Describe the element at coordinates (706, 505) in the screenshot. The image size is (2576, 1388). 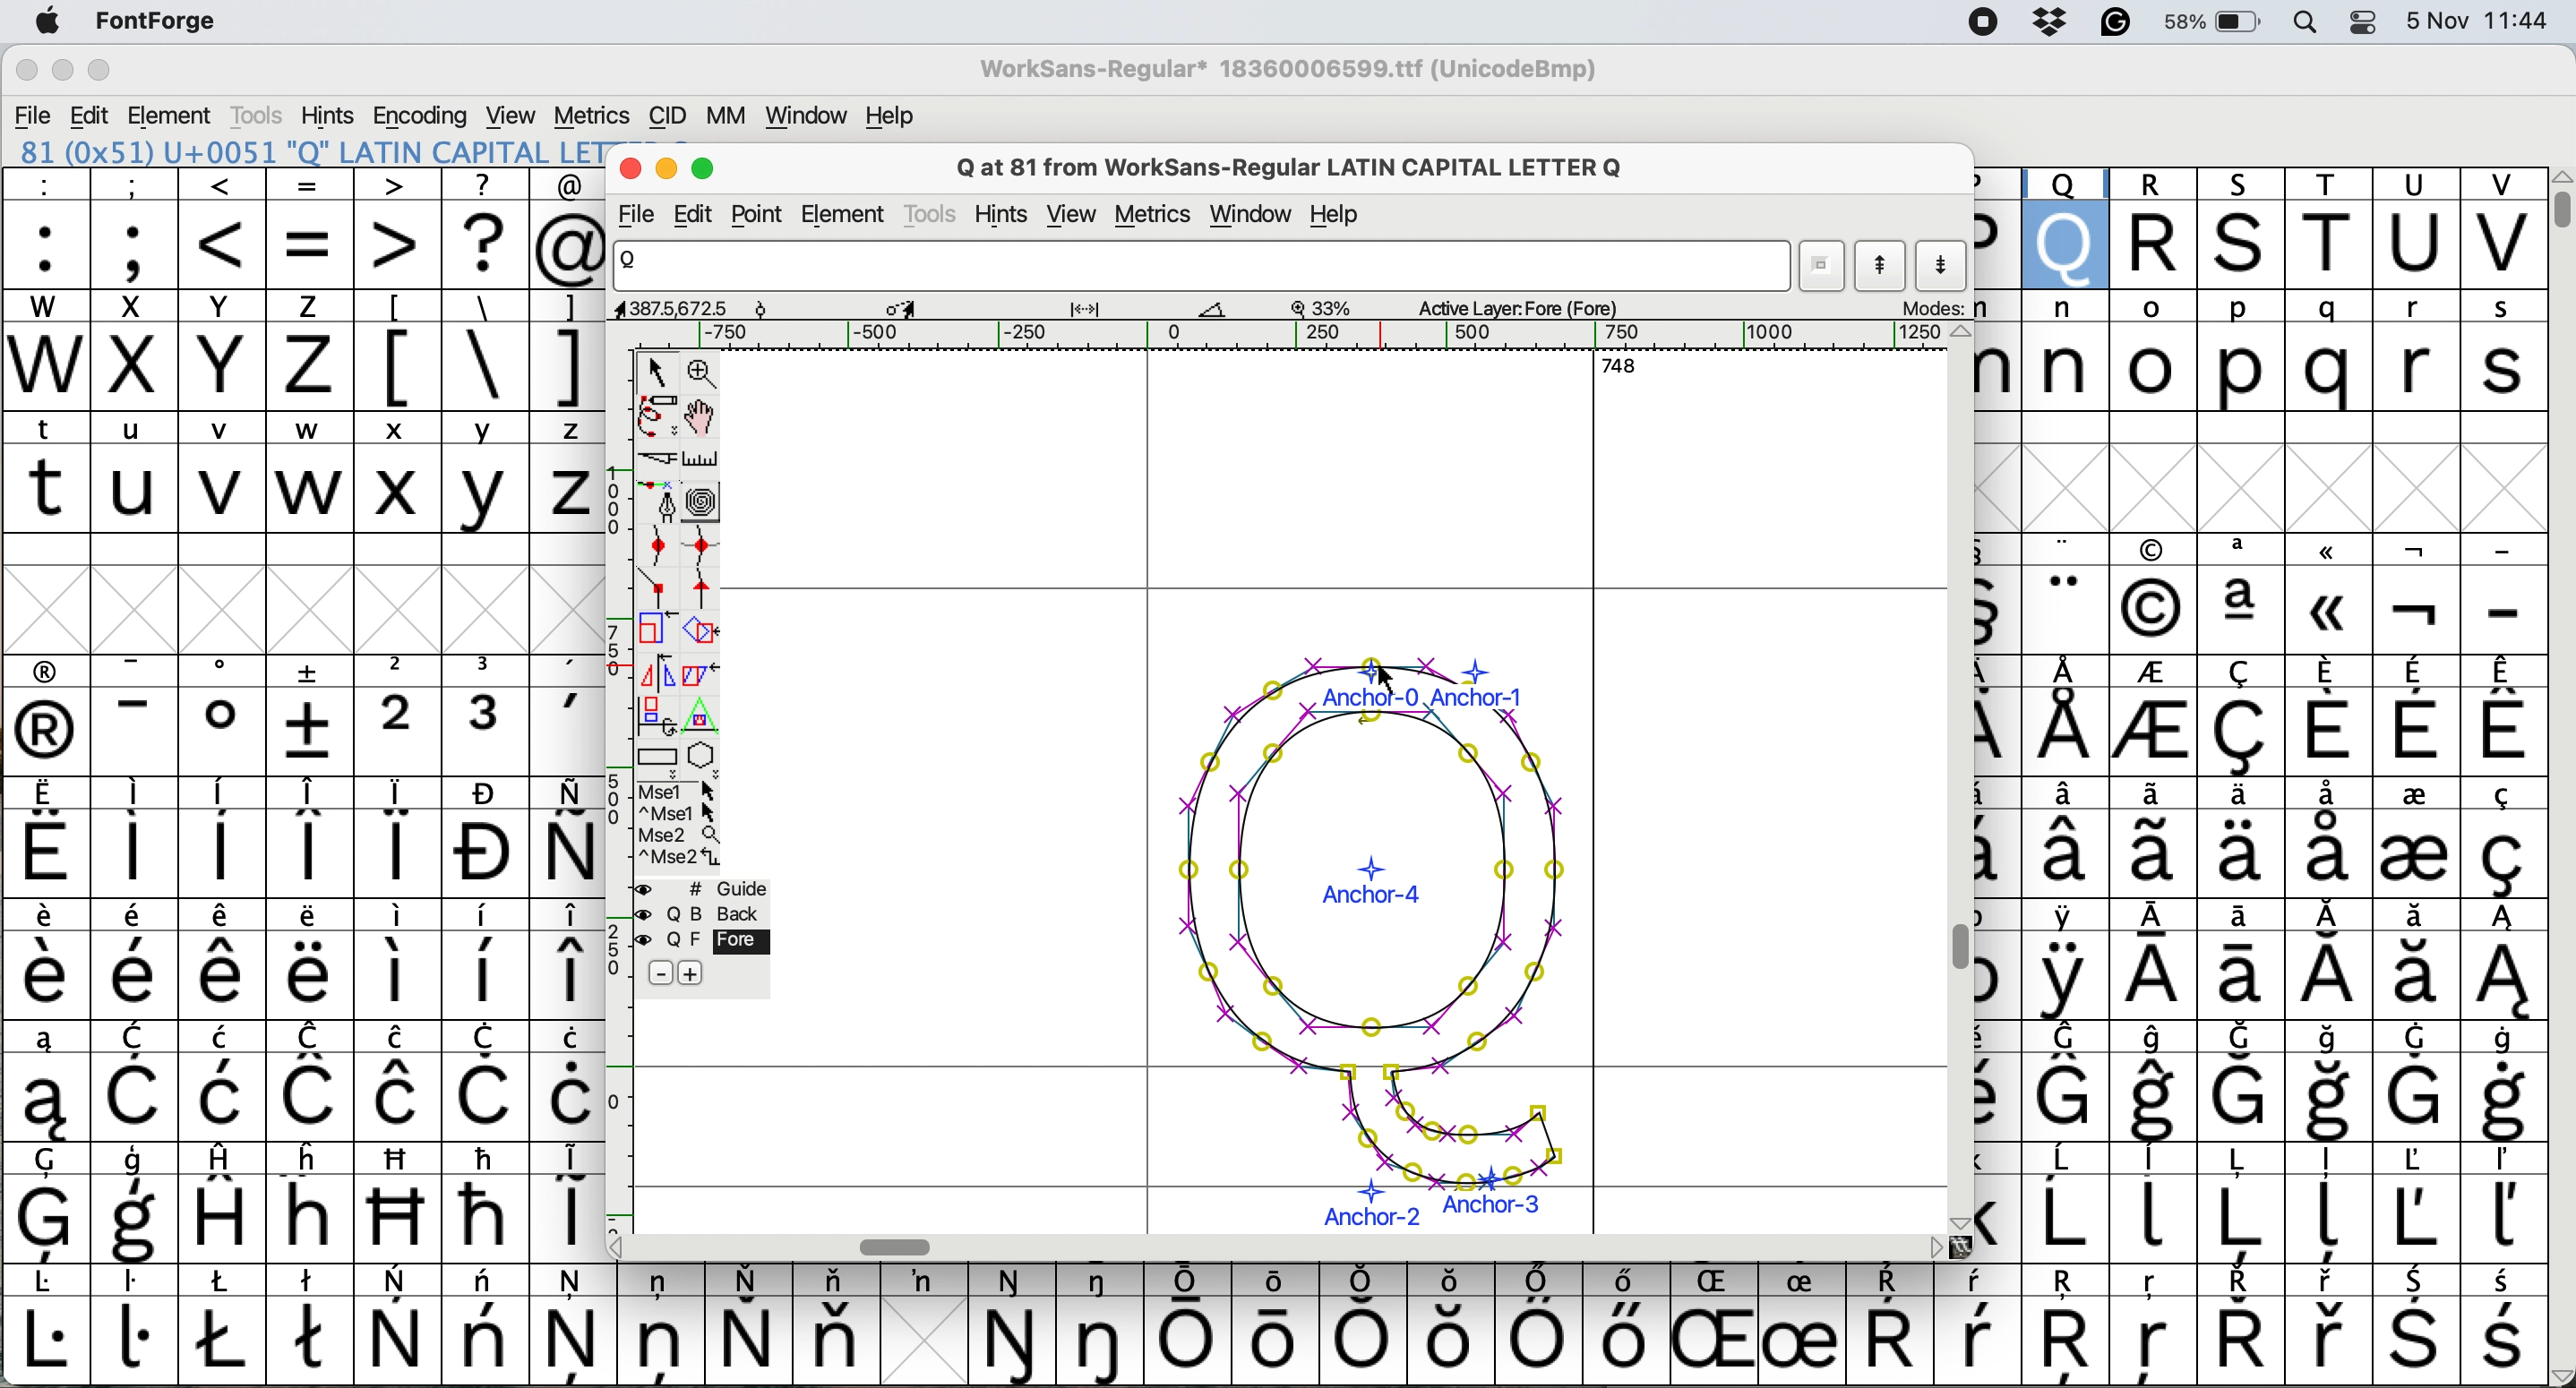
I see `change whether spiro is active or not` at that location.